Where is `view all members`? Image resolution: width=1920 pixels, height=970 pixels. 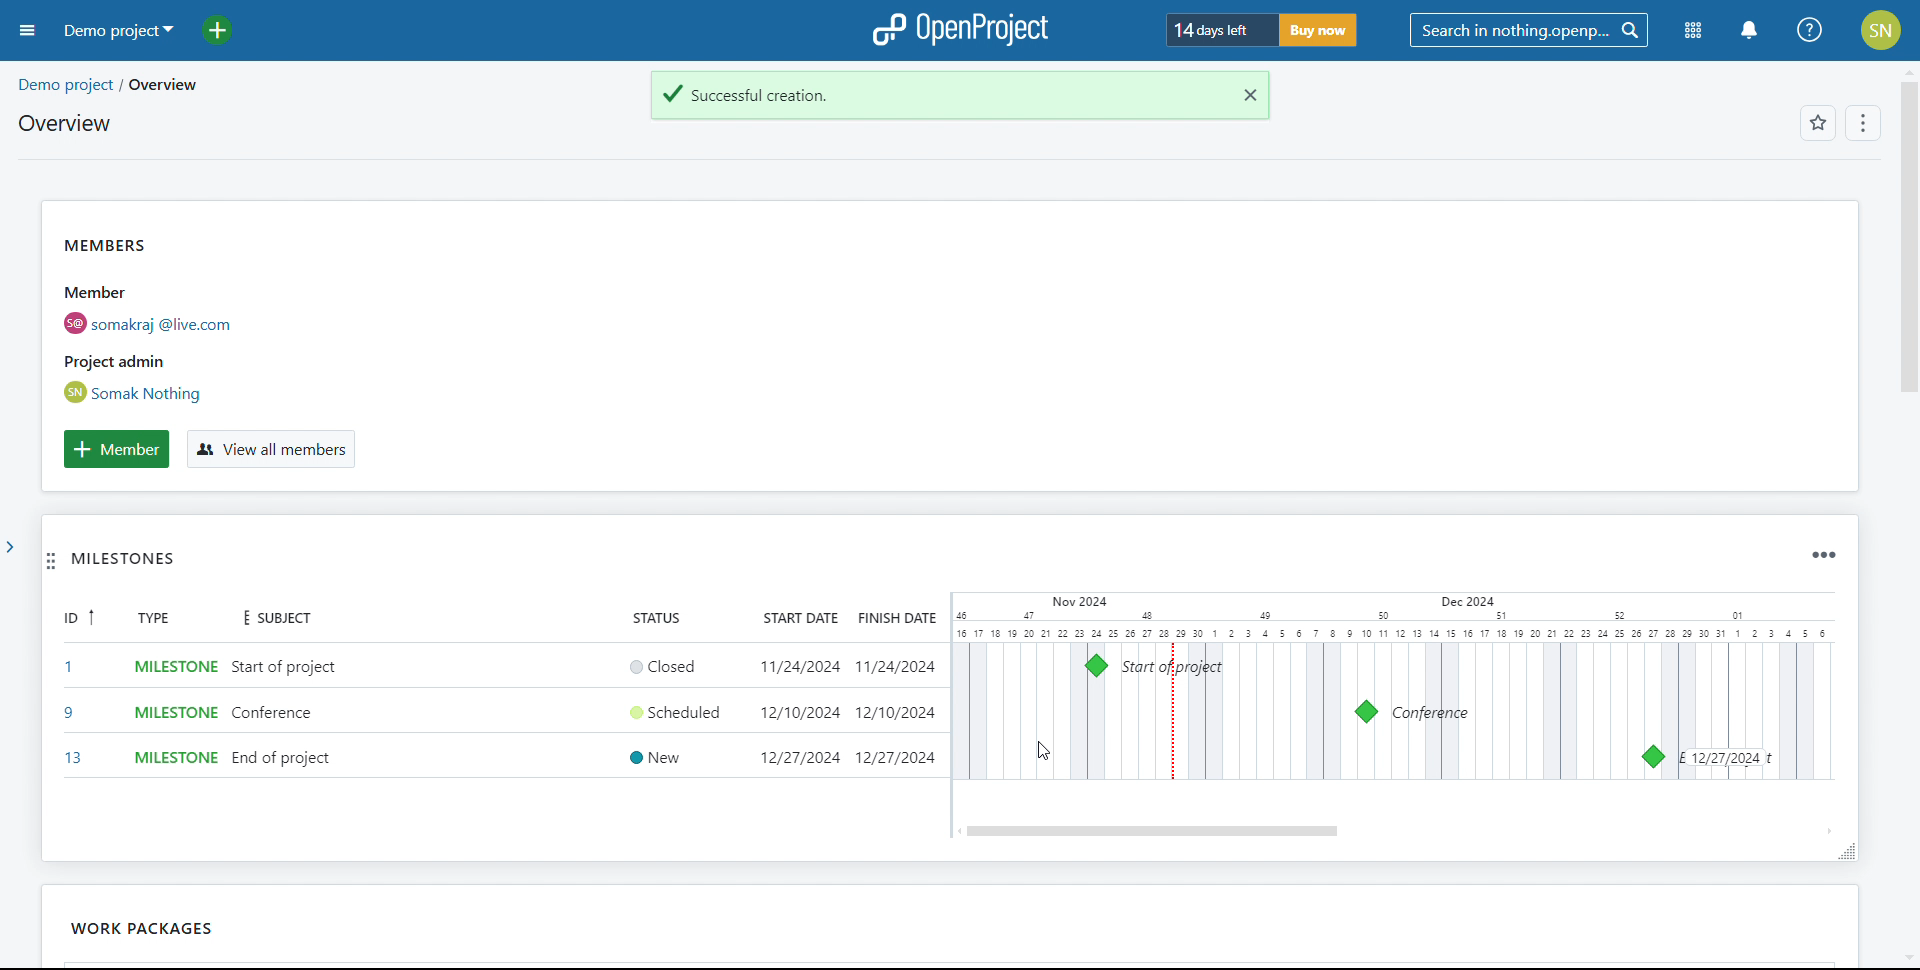
view all members is located at coordinates (269, 450).